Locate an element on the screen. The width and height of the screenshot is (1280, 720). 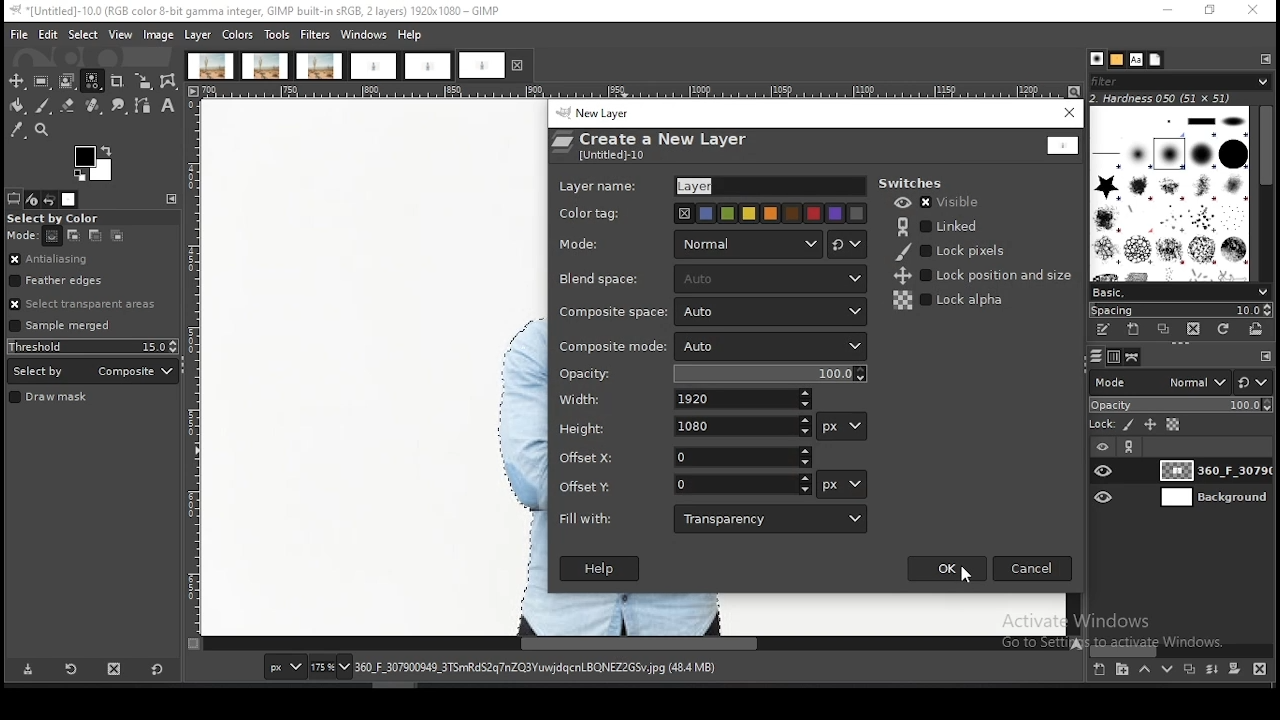
configure this tab is located at coordinates (1263, 58).